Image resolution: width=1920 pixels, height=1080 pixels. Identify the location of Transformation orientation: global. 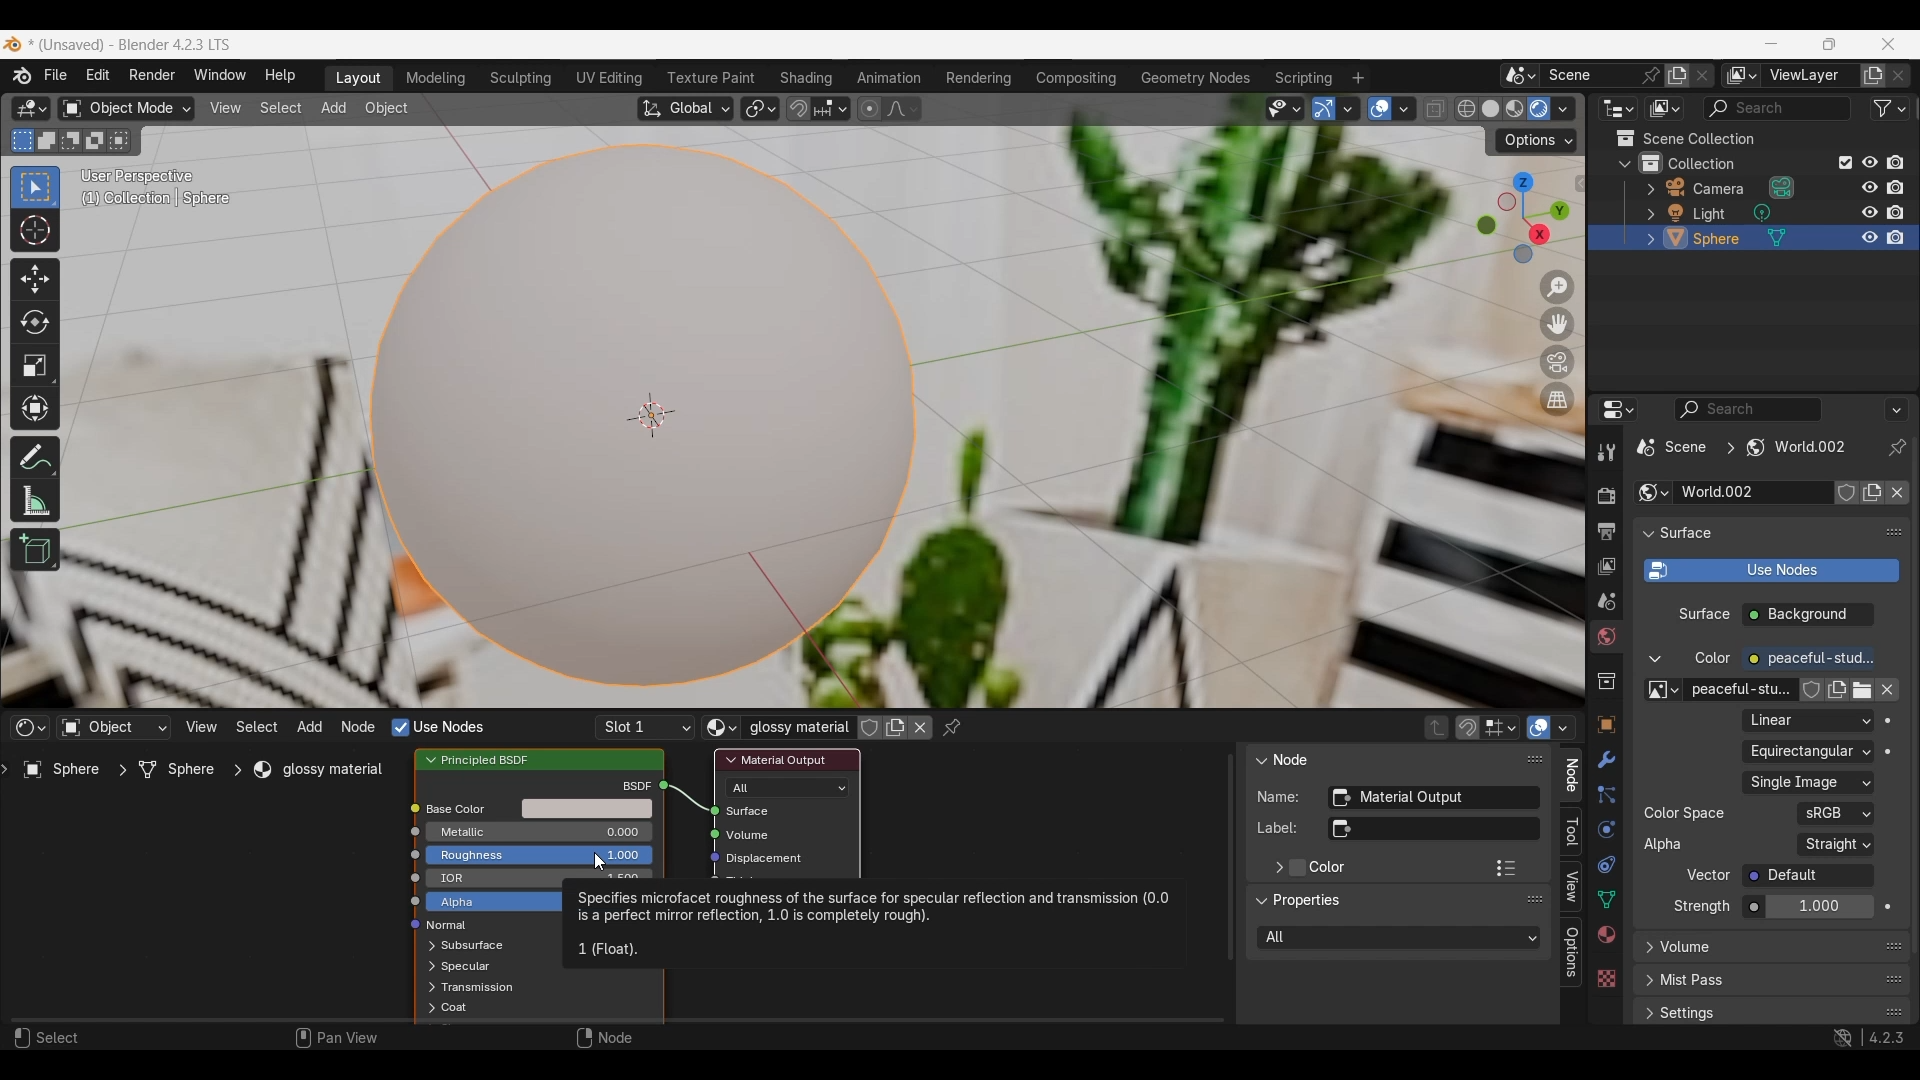
(685, 109).